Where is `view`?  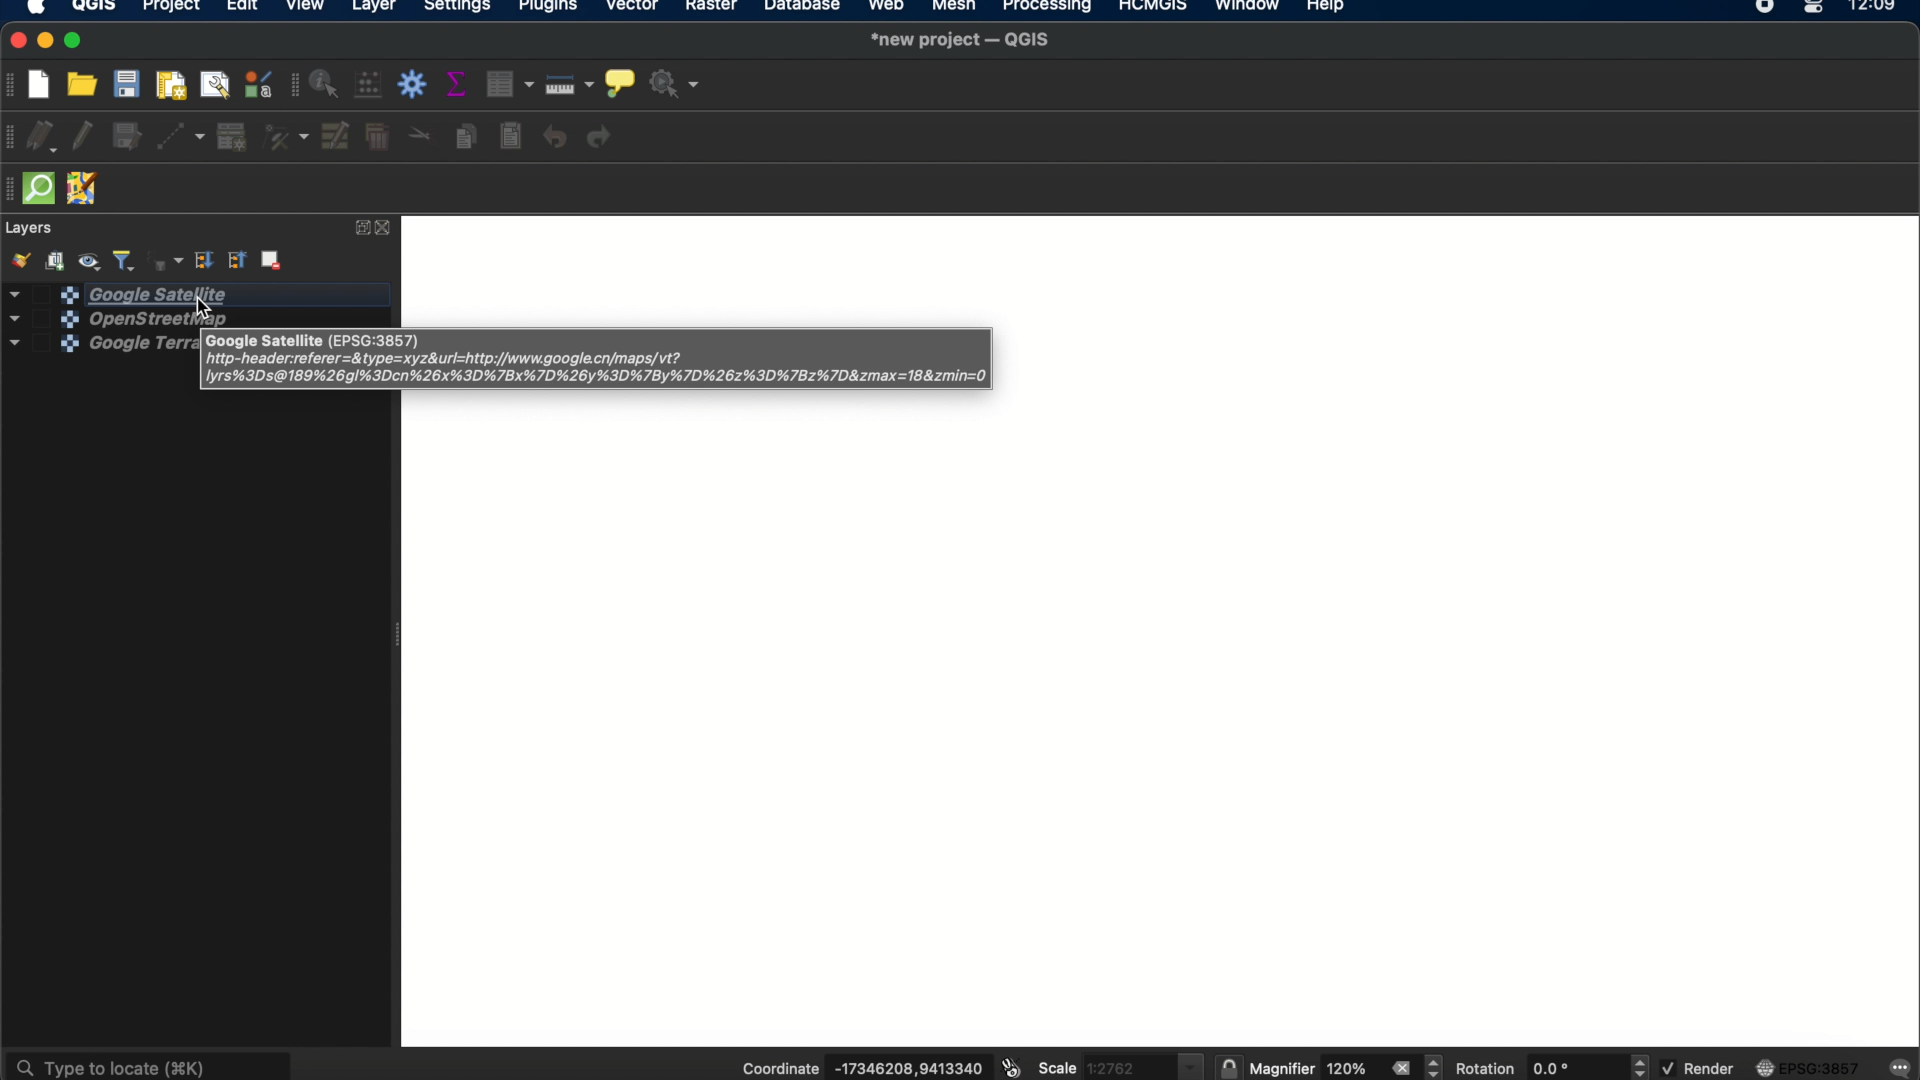
view is located at coordinates (307, 8).